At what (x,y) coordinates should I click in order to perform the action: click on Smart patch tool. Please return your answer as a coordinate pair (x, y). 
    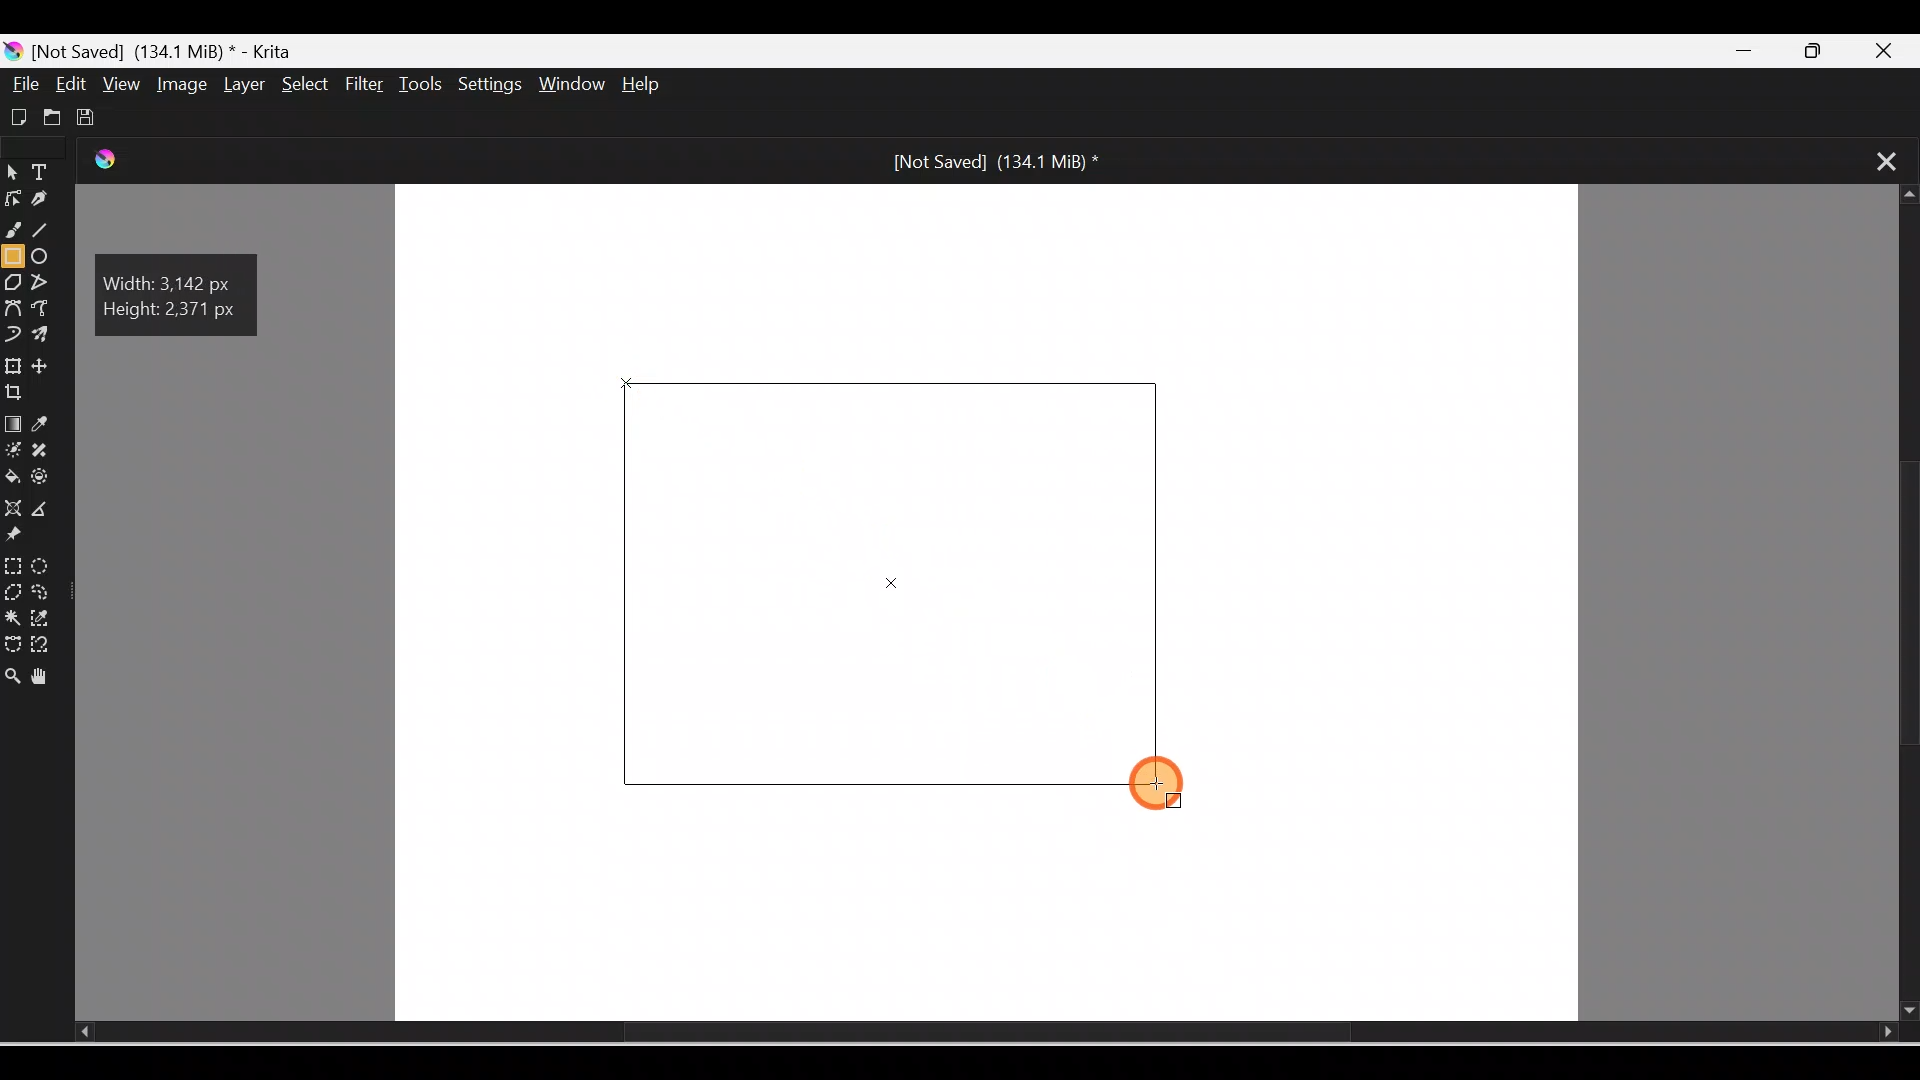
    Looking at the image, I should click on (49, 451).